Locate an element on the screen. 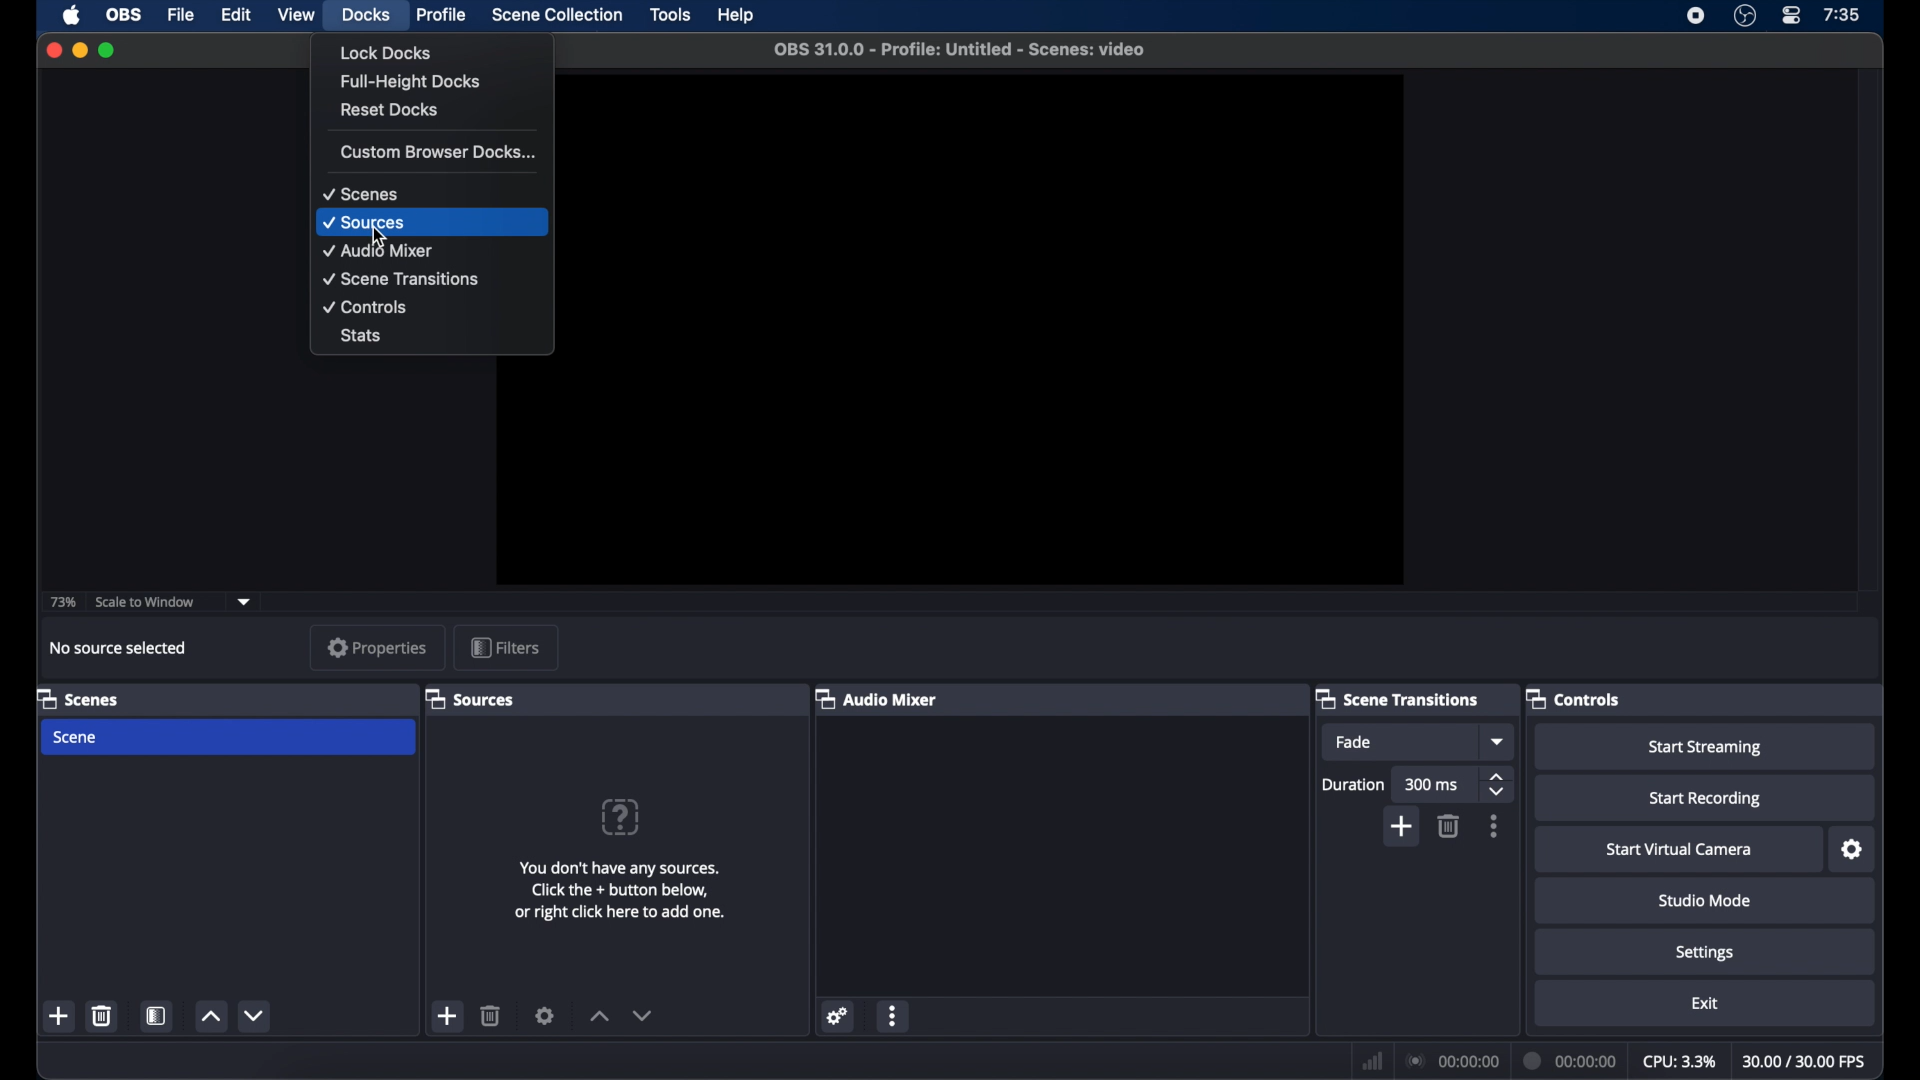  control is located at coordinates (364, 306).